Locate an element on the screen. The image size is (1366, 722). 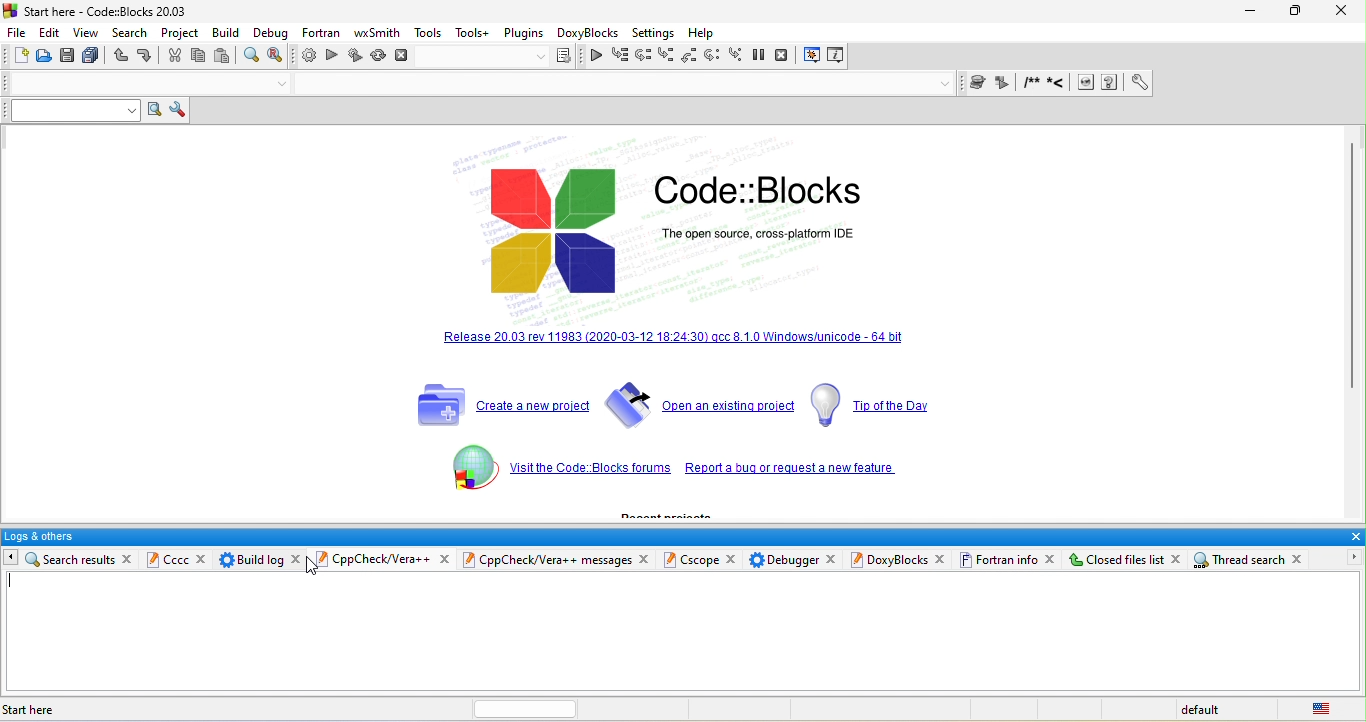
block comment is located at coordinates (1033, 83).